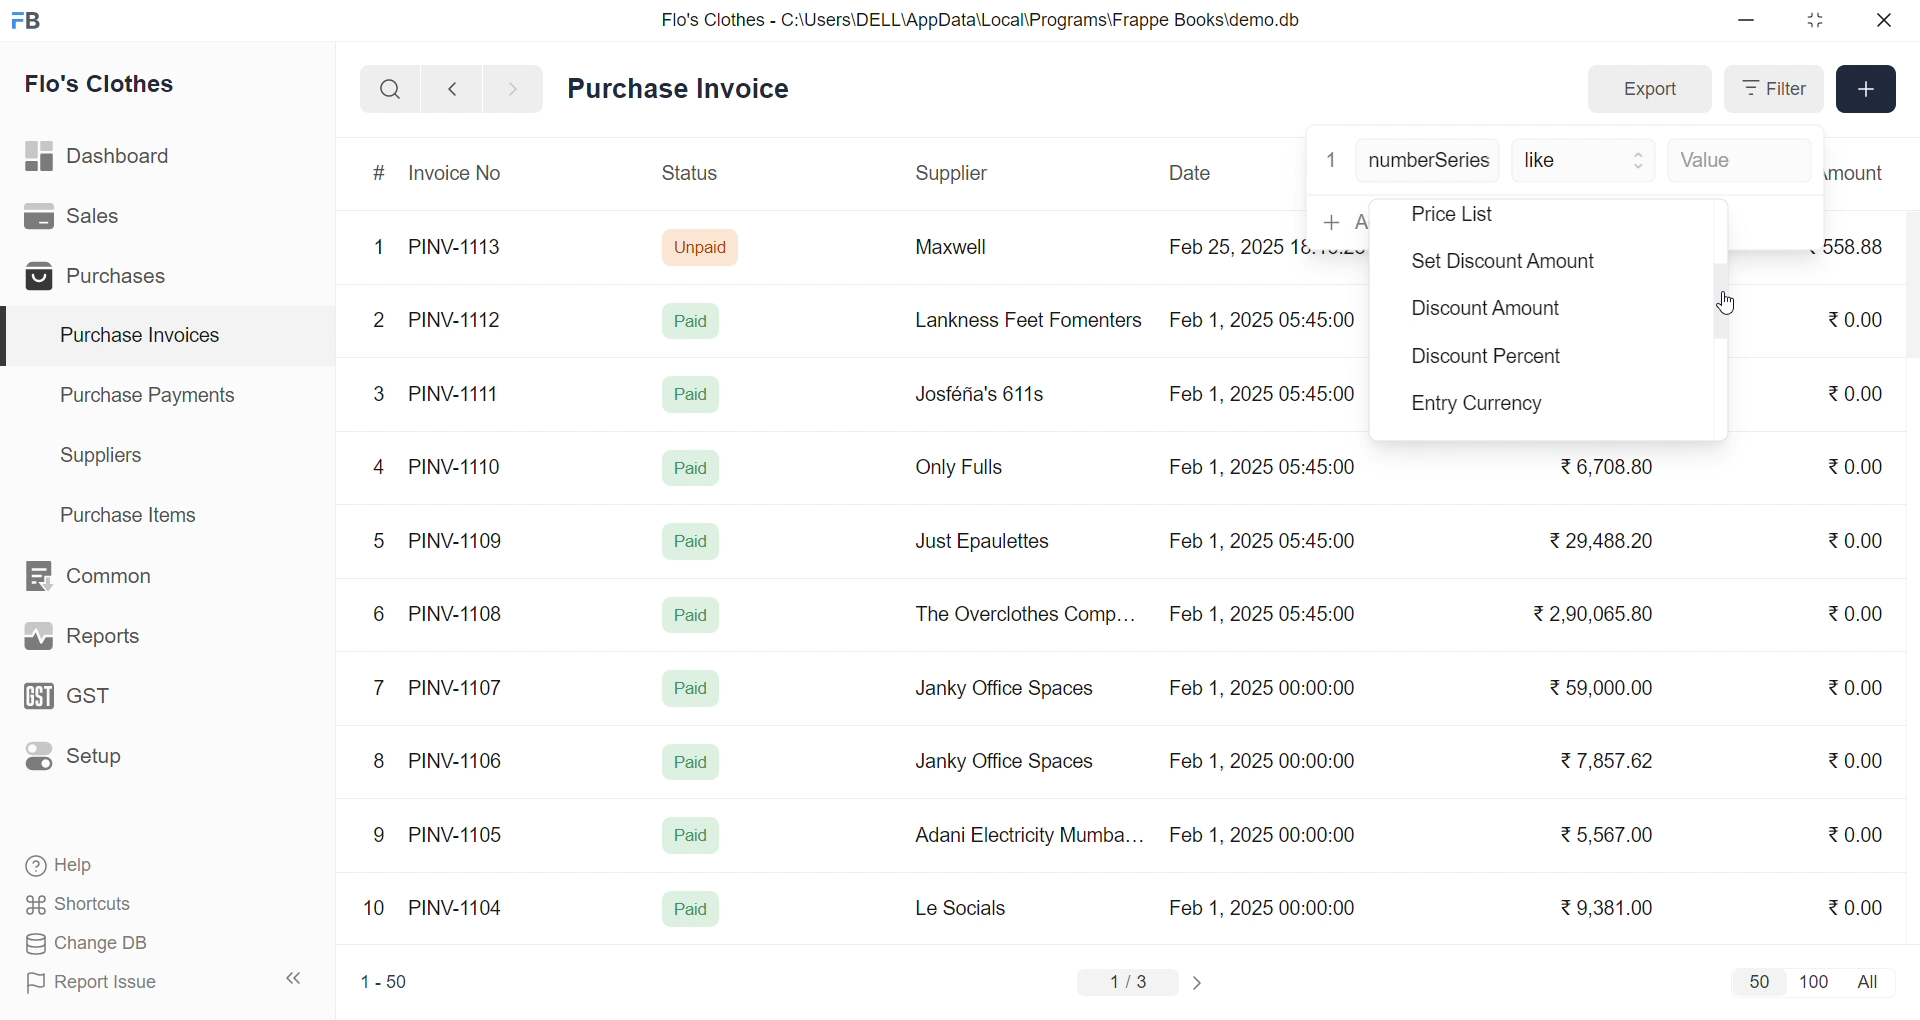  What do you see at coordinates (1865, 172) in the screenshot?
I see `Outstanding Amount` at bounding box center [1865, 172].